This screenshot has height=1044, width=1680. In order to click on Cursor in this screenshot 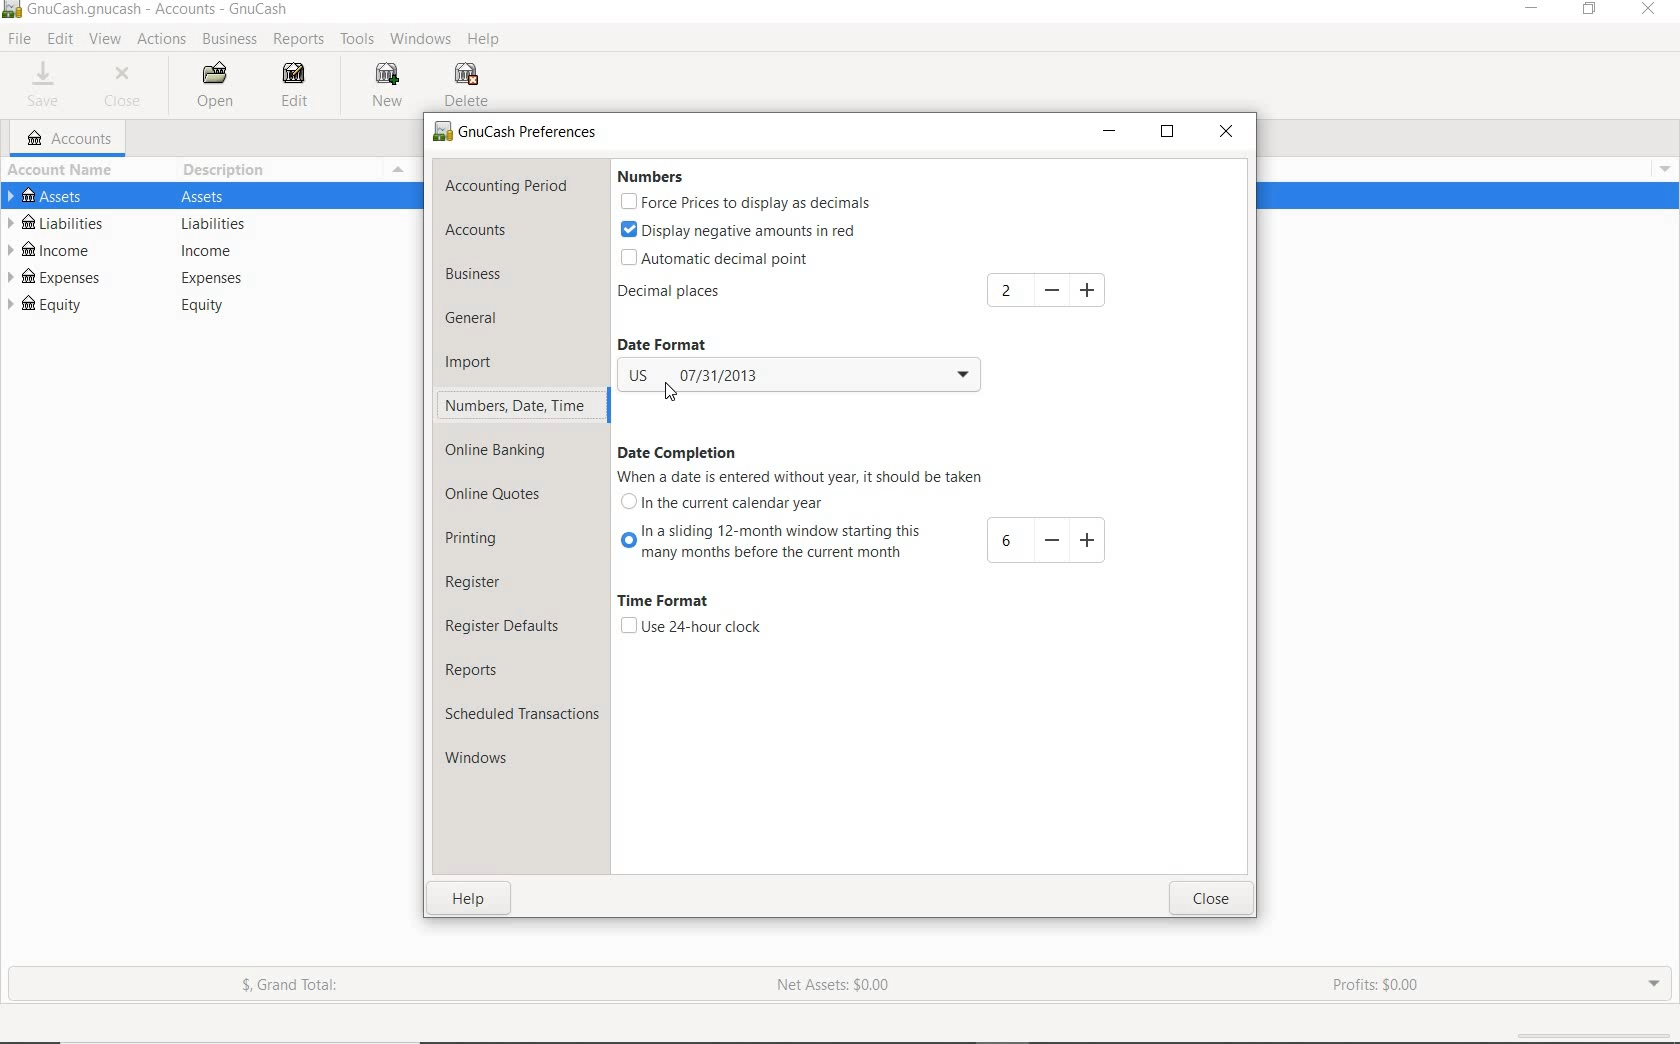, I will do `click(665, 396)`.